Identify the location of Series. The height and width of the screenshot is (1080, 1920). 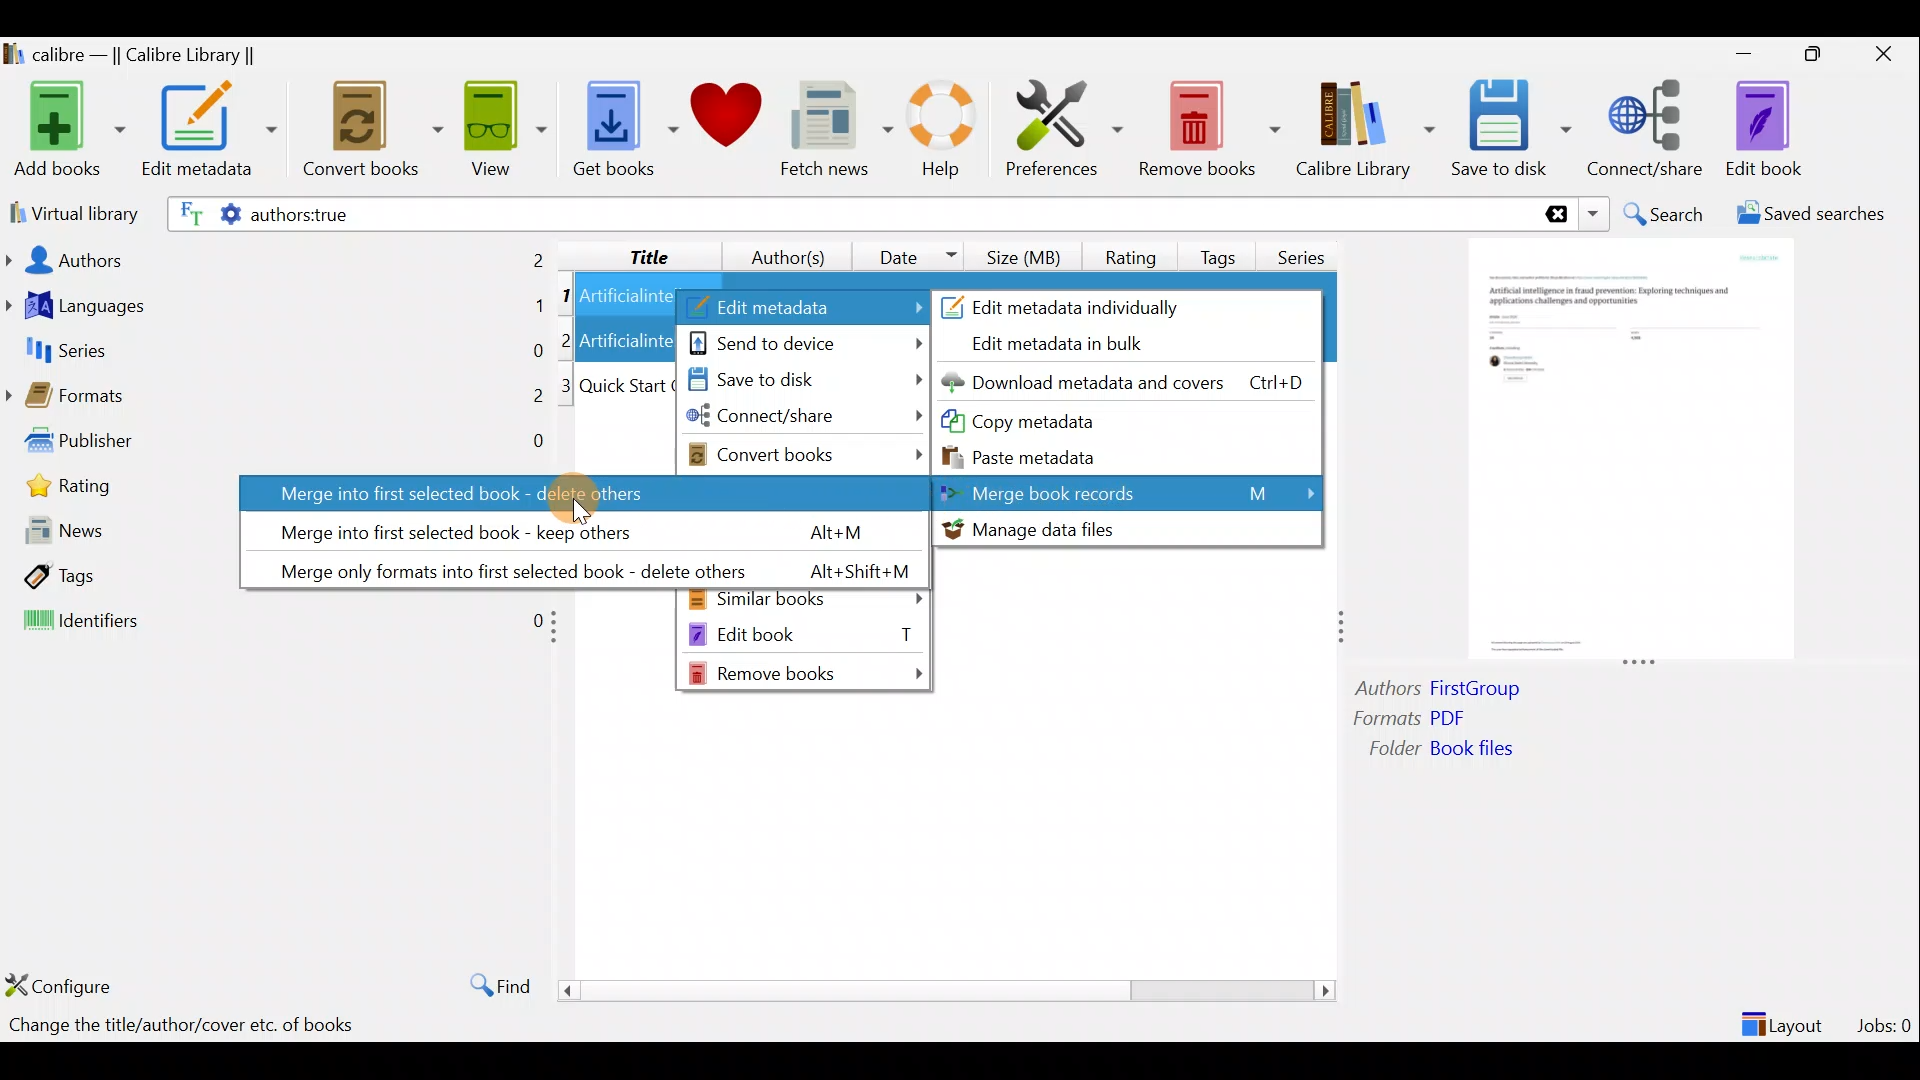
(1308, 250).